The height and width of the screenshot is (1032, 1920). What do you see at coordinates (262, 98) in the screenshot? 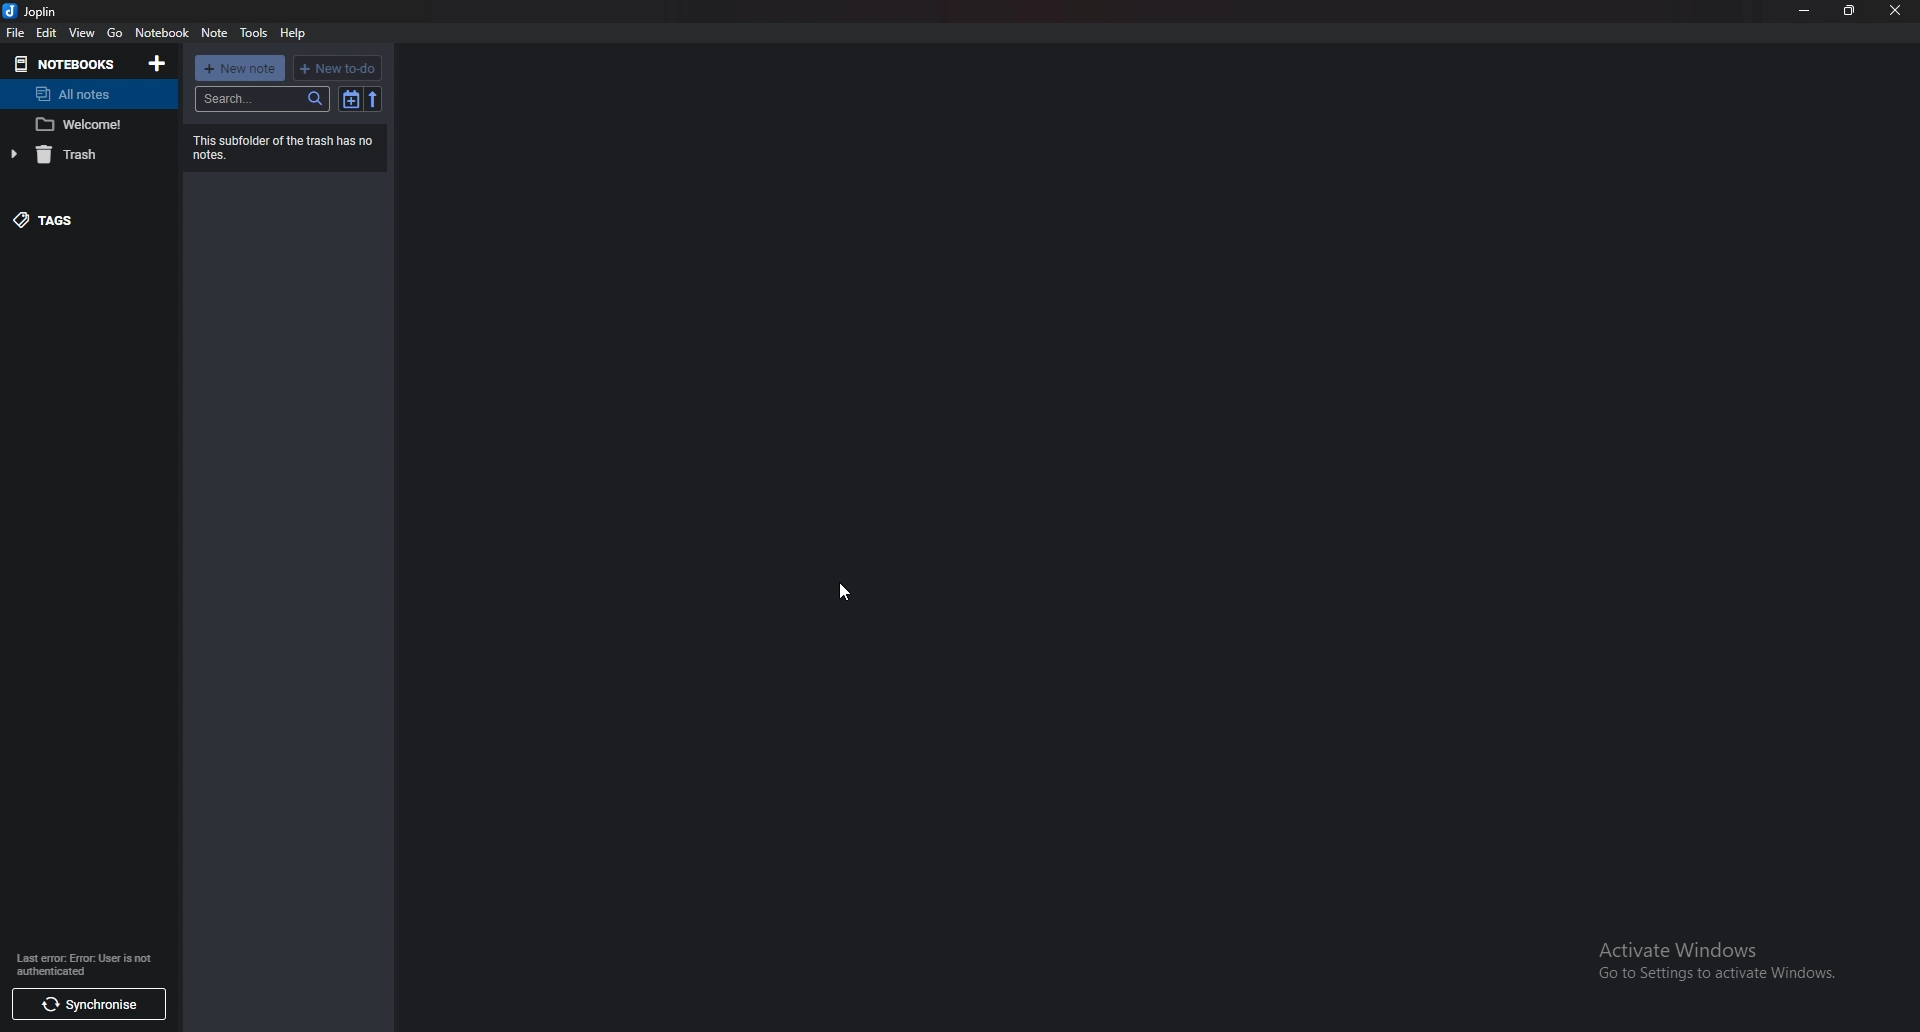
I see `search` at bounding box center [262, 98].